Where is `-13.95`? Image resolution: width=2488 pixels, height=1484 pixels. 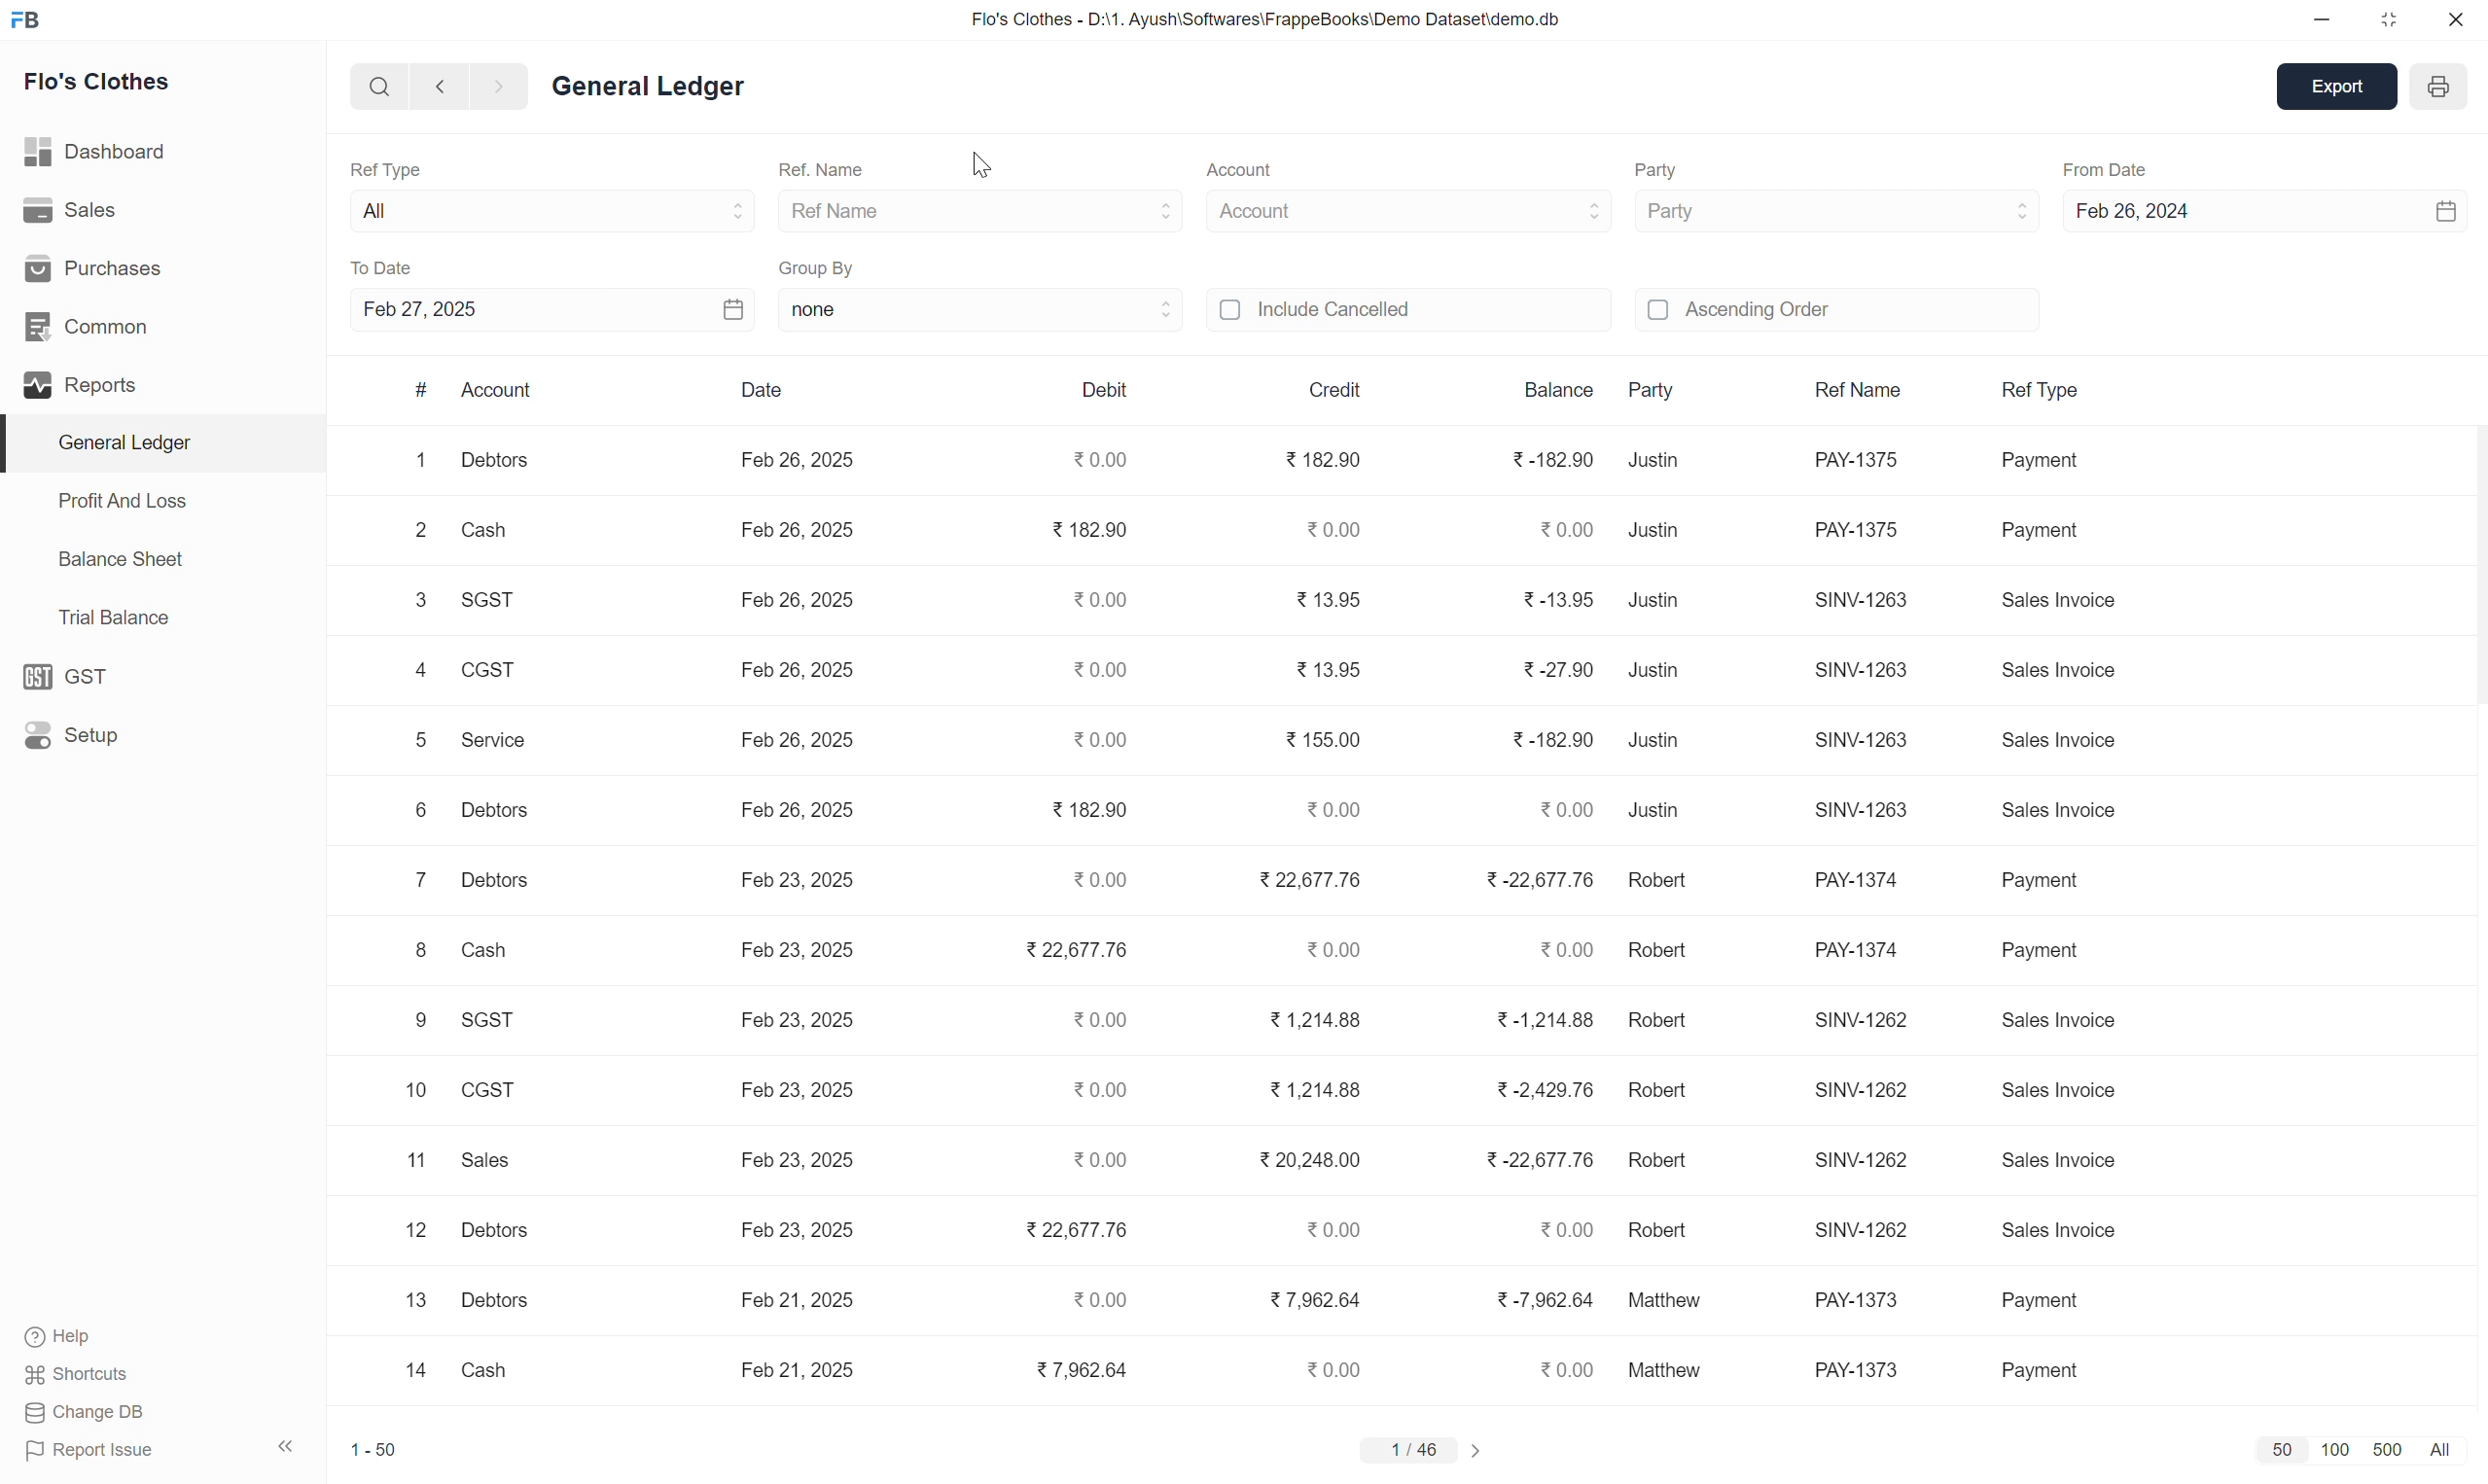 -13.95 is located at coordinates (1550, 598).